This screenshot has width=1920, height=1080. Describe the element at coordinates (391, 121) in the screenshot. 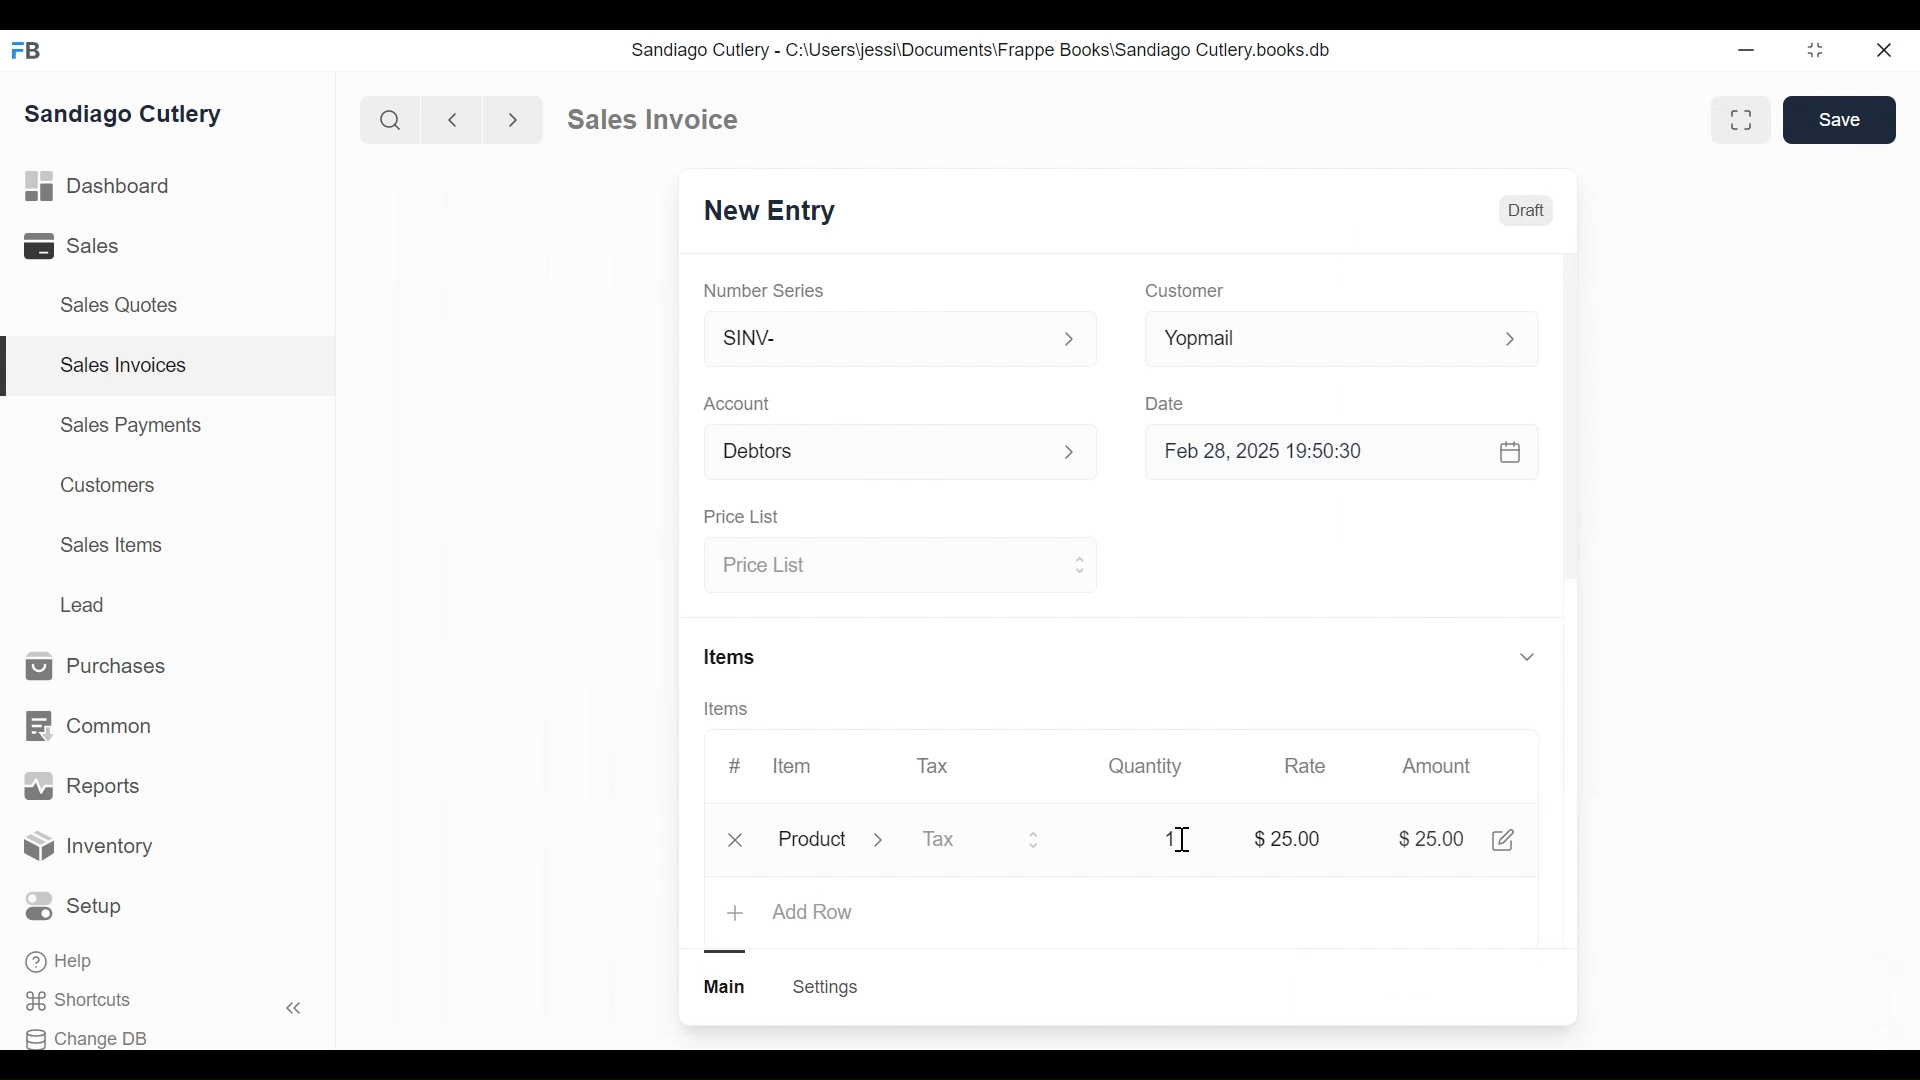

I see `search` at that location.